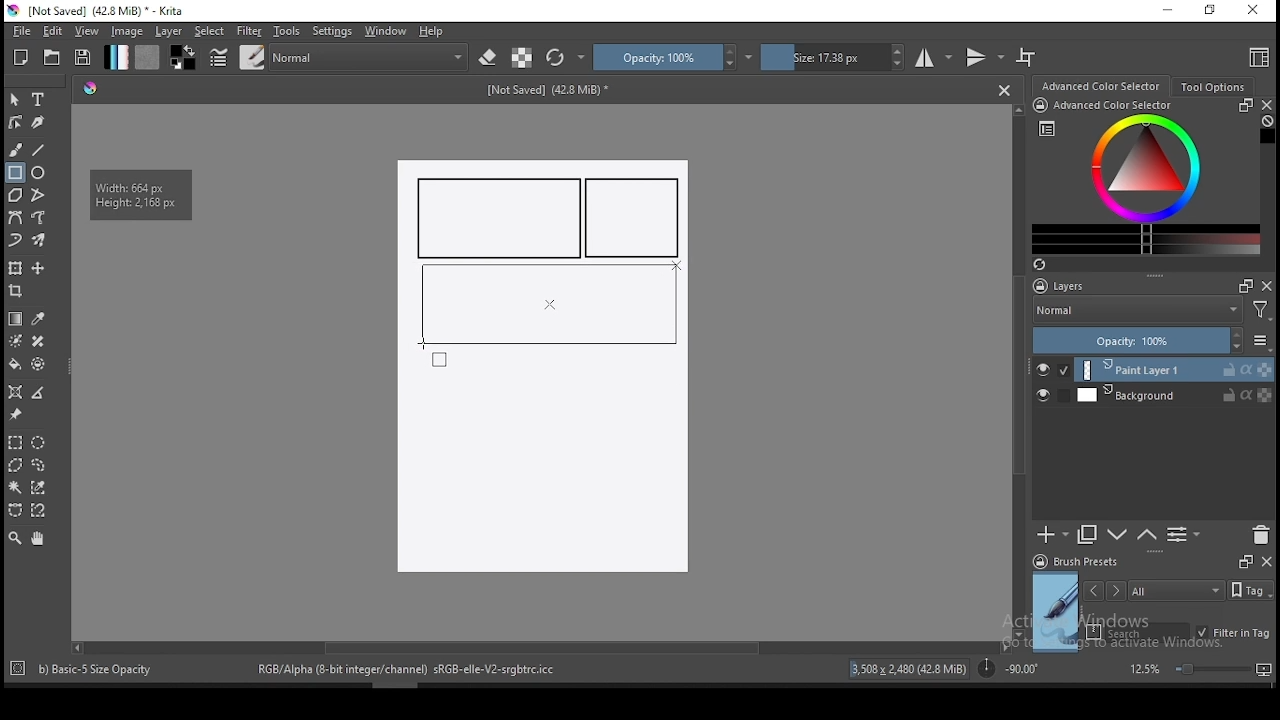 This screenshot has width=1280, height=720. What do you see at coordinates (15, 392) in the screenshot?
I see `assistant tool` at bounding box center [15, 392].